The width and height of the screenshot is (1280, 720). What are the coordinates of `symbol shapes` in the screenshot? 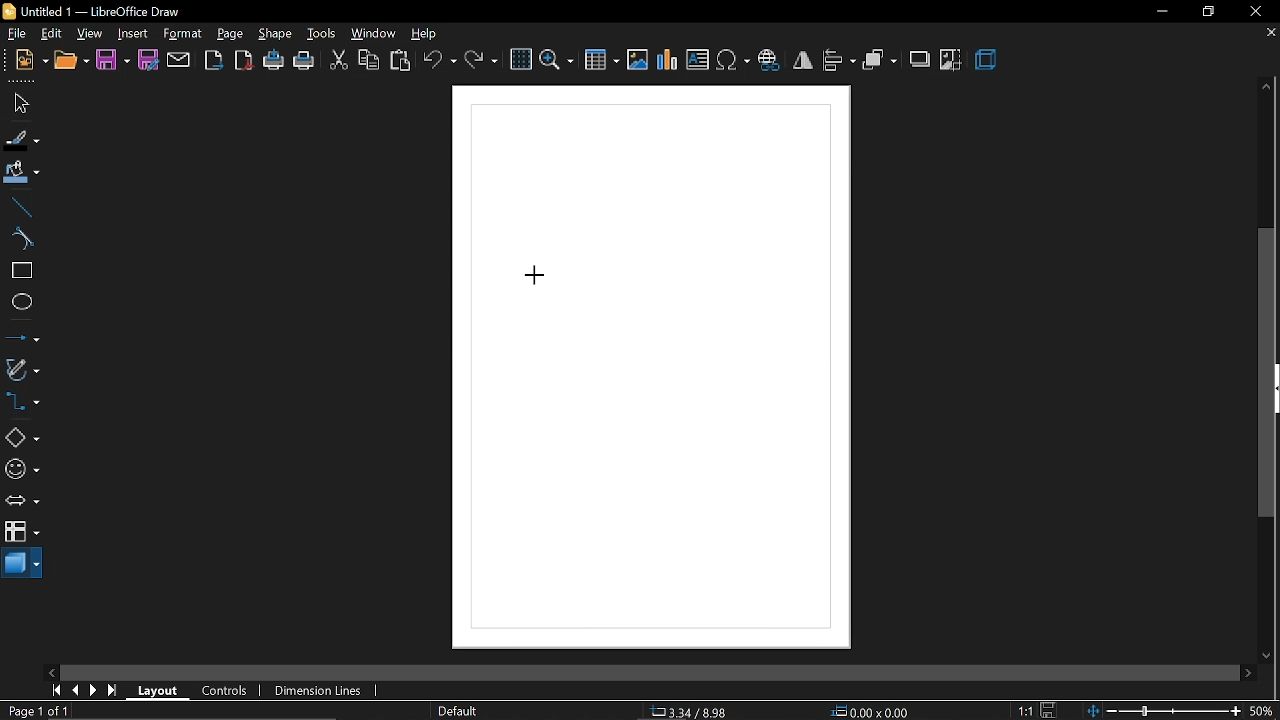 It's located at (22, 469).